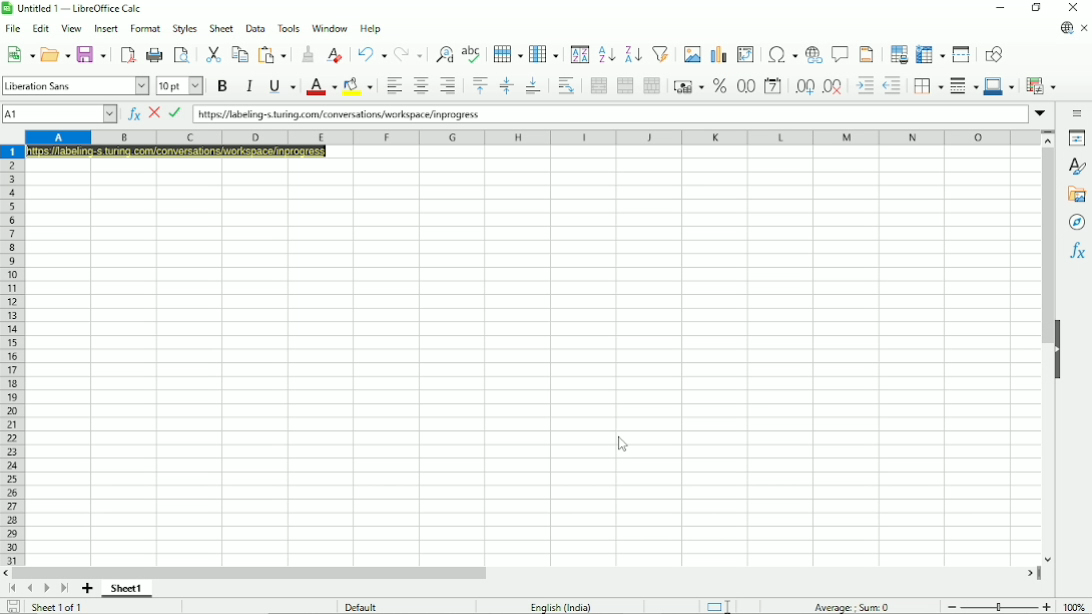  Describe the element at coordinates (546, 54) in the screenshot. I see `Column` at that location.